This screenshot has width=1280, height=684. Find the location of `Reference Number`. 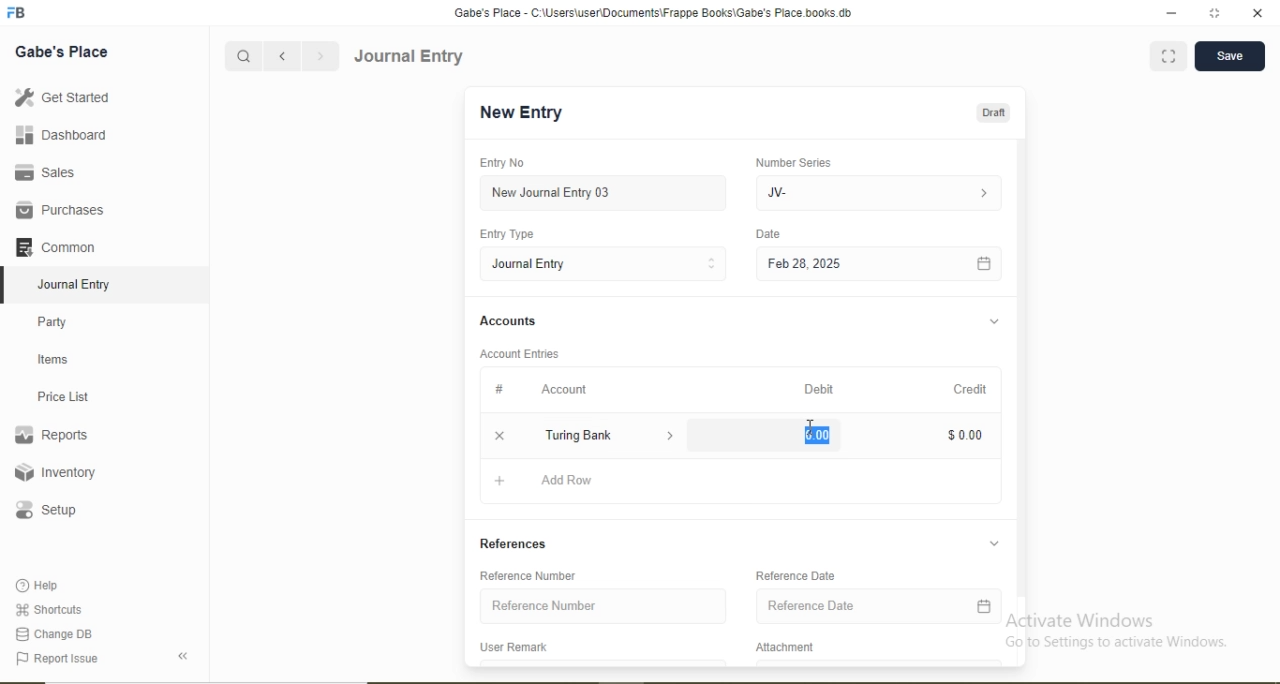

Reference Number is located at coordinates (544, 604).